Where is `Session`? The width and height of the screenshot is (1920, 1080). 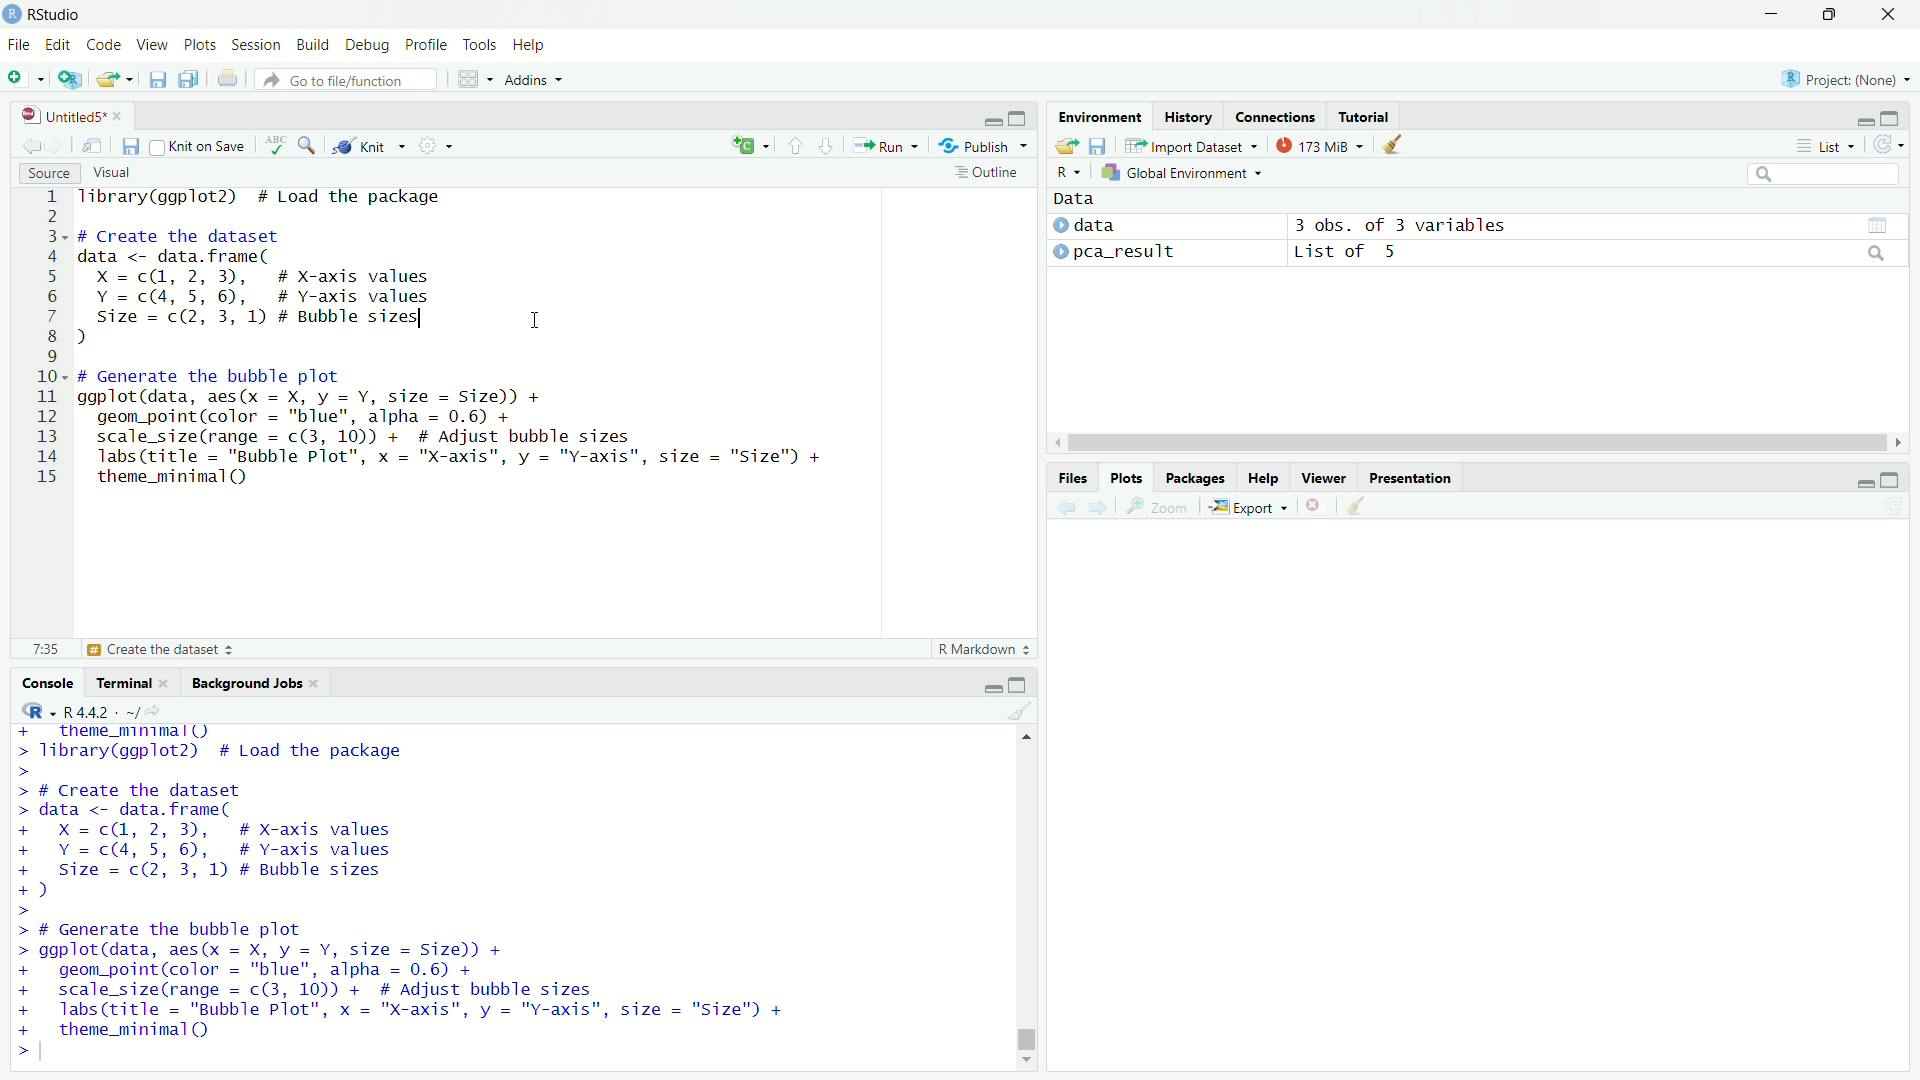 Session is located at coordinates (258, 45).